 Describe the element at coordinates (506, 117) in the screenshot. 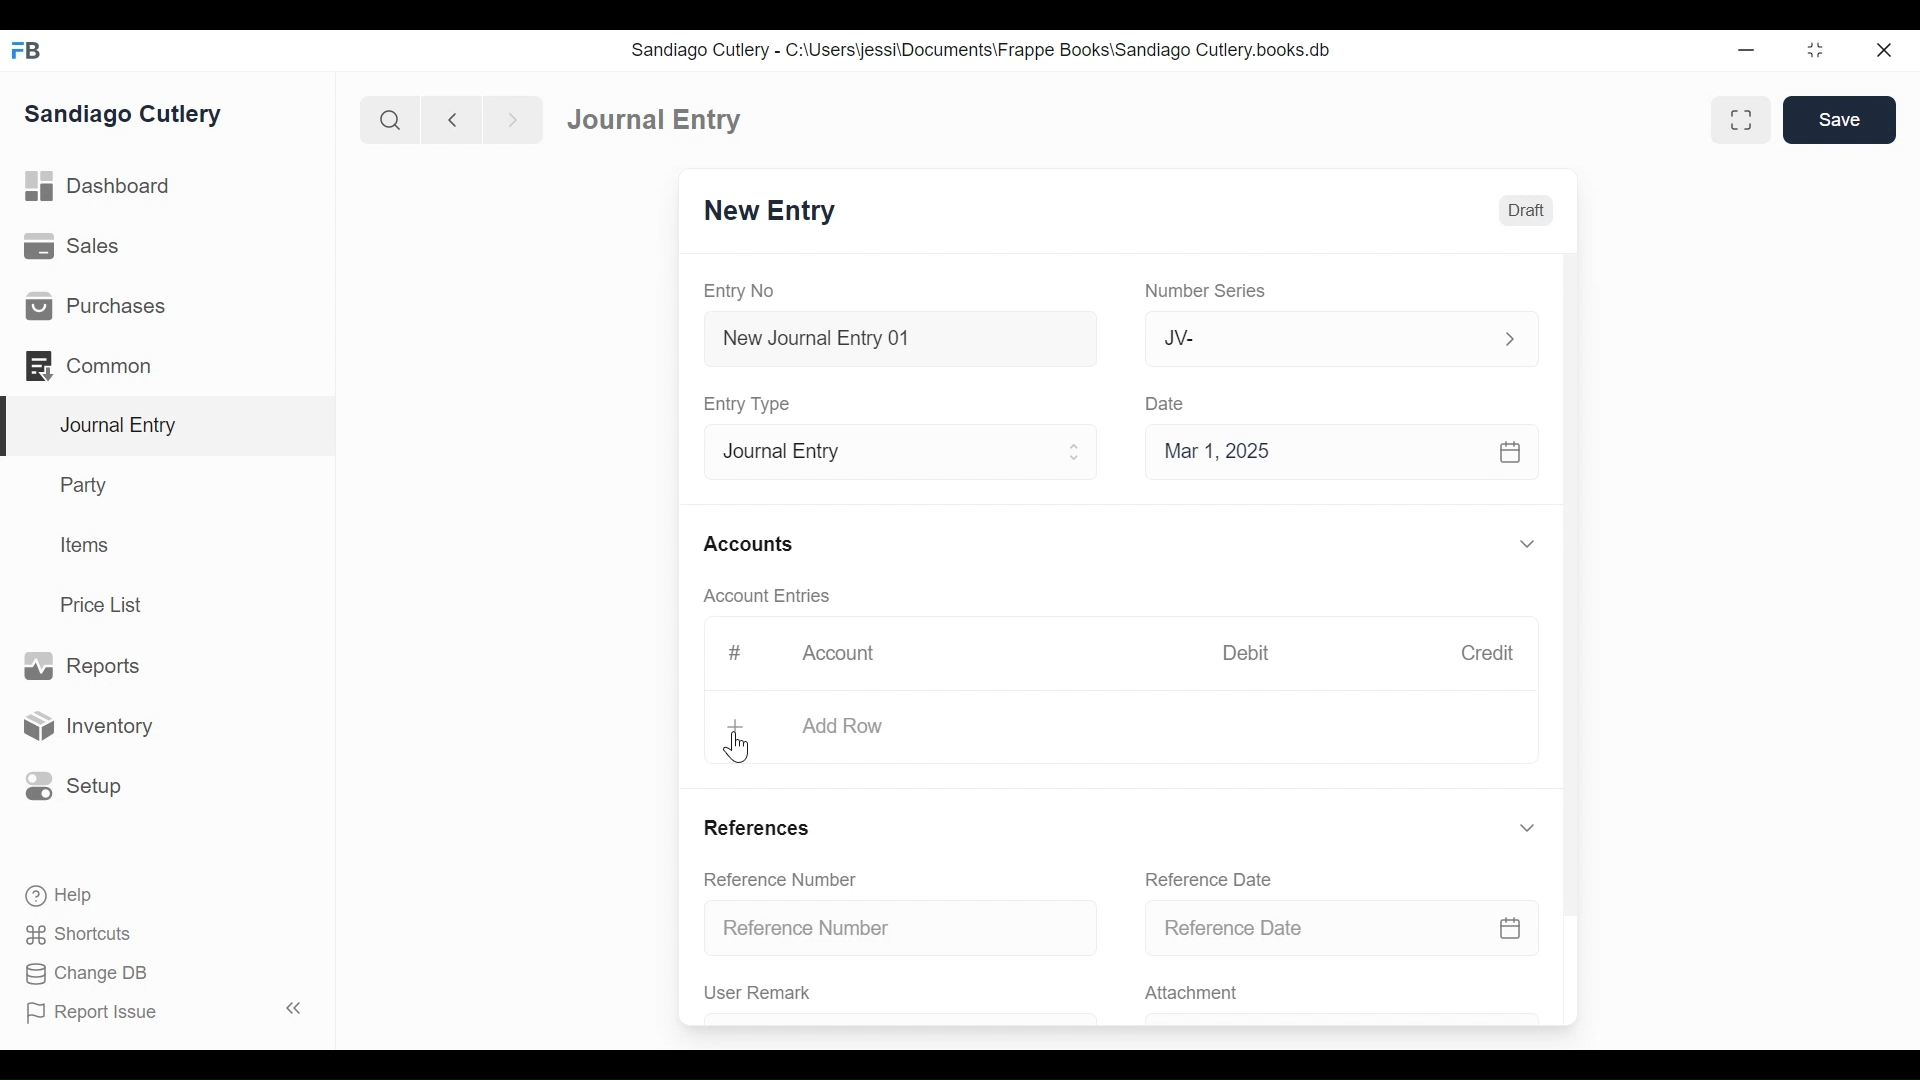

I see `next` at that location.